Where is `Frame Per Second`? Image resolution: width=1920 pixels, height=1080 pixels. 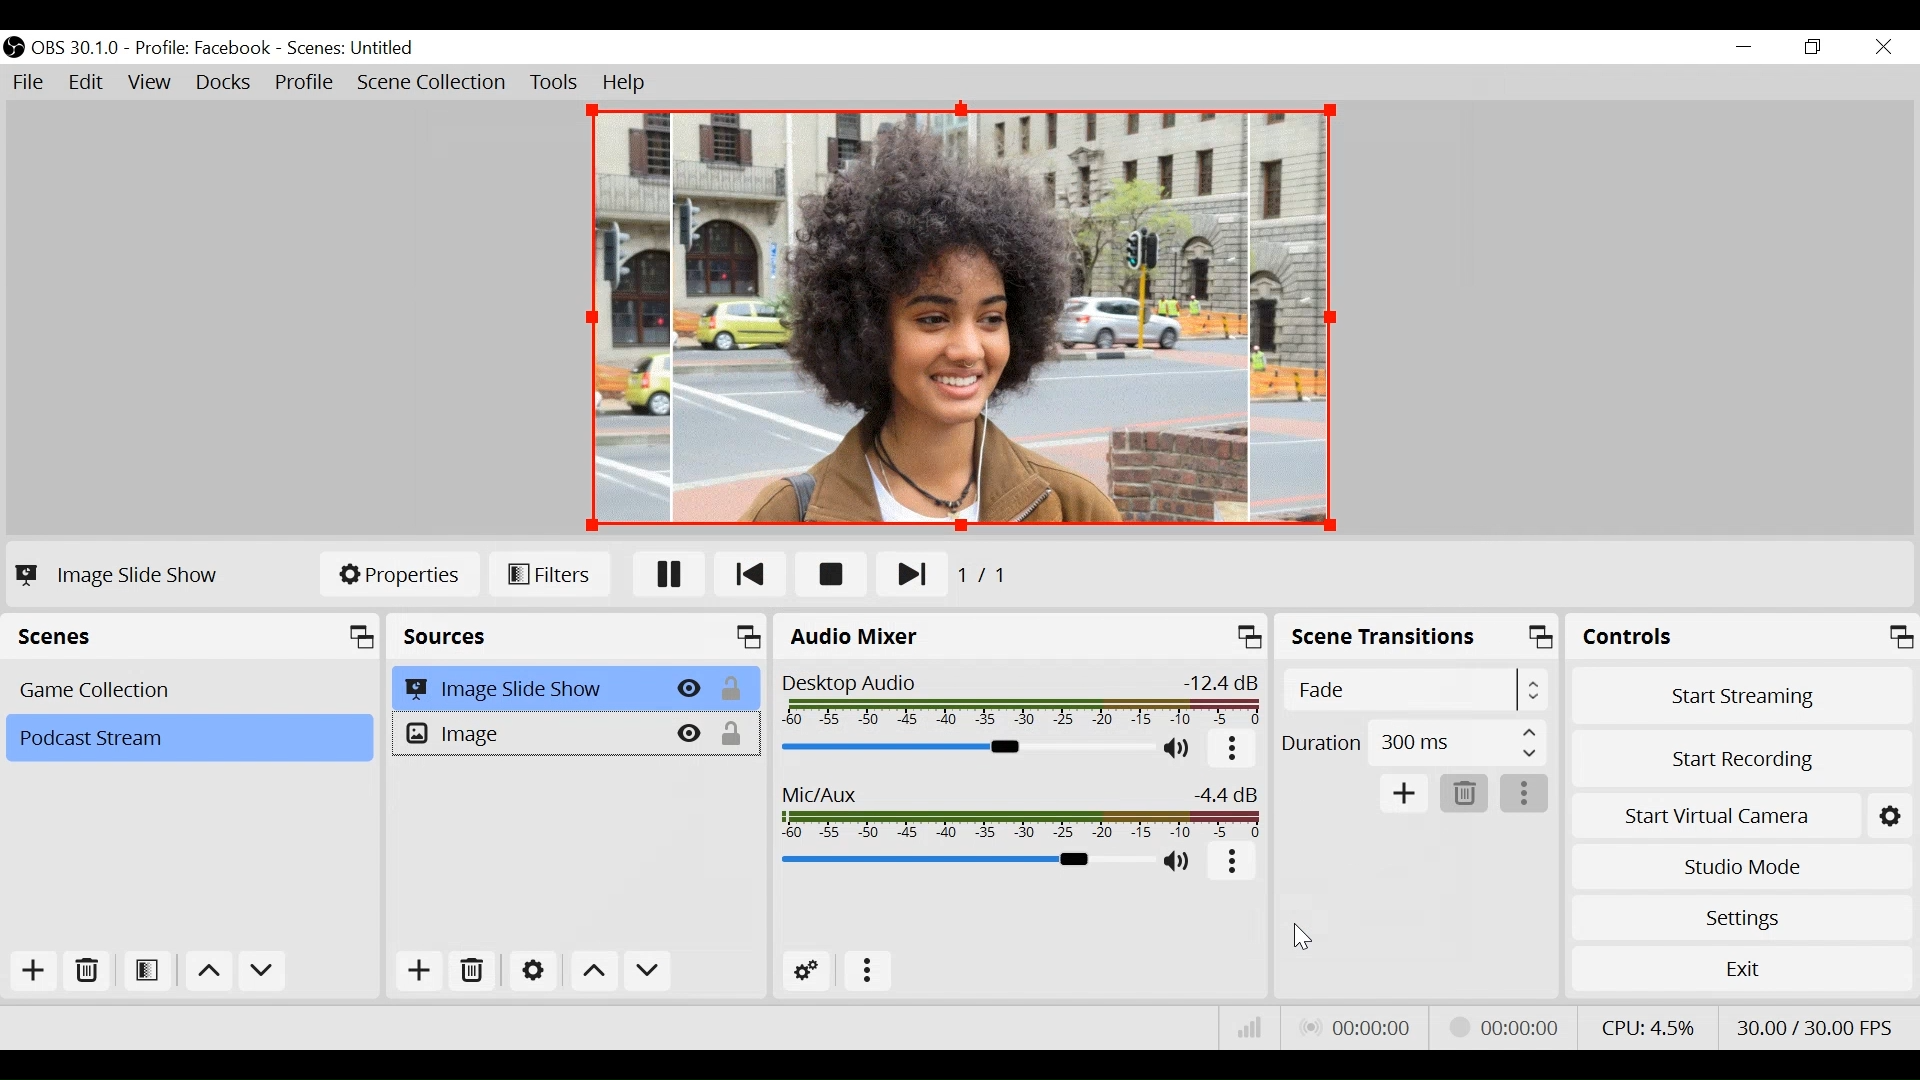 Frame Per Second is located at coordinates (1814, 1023).